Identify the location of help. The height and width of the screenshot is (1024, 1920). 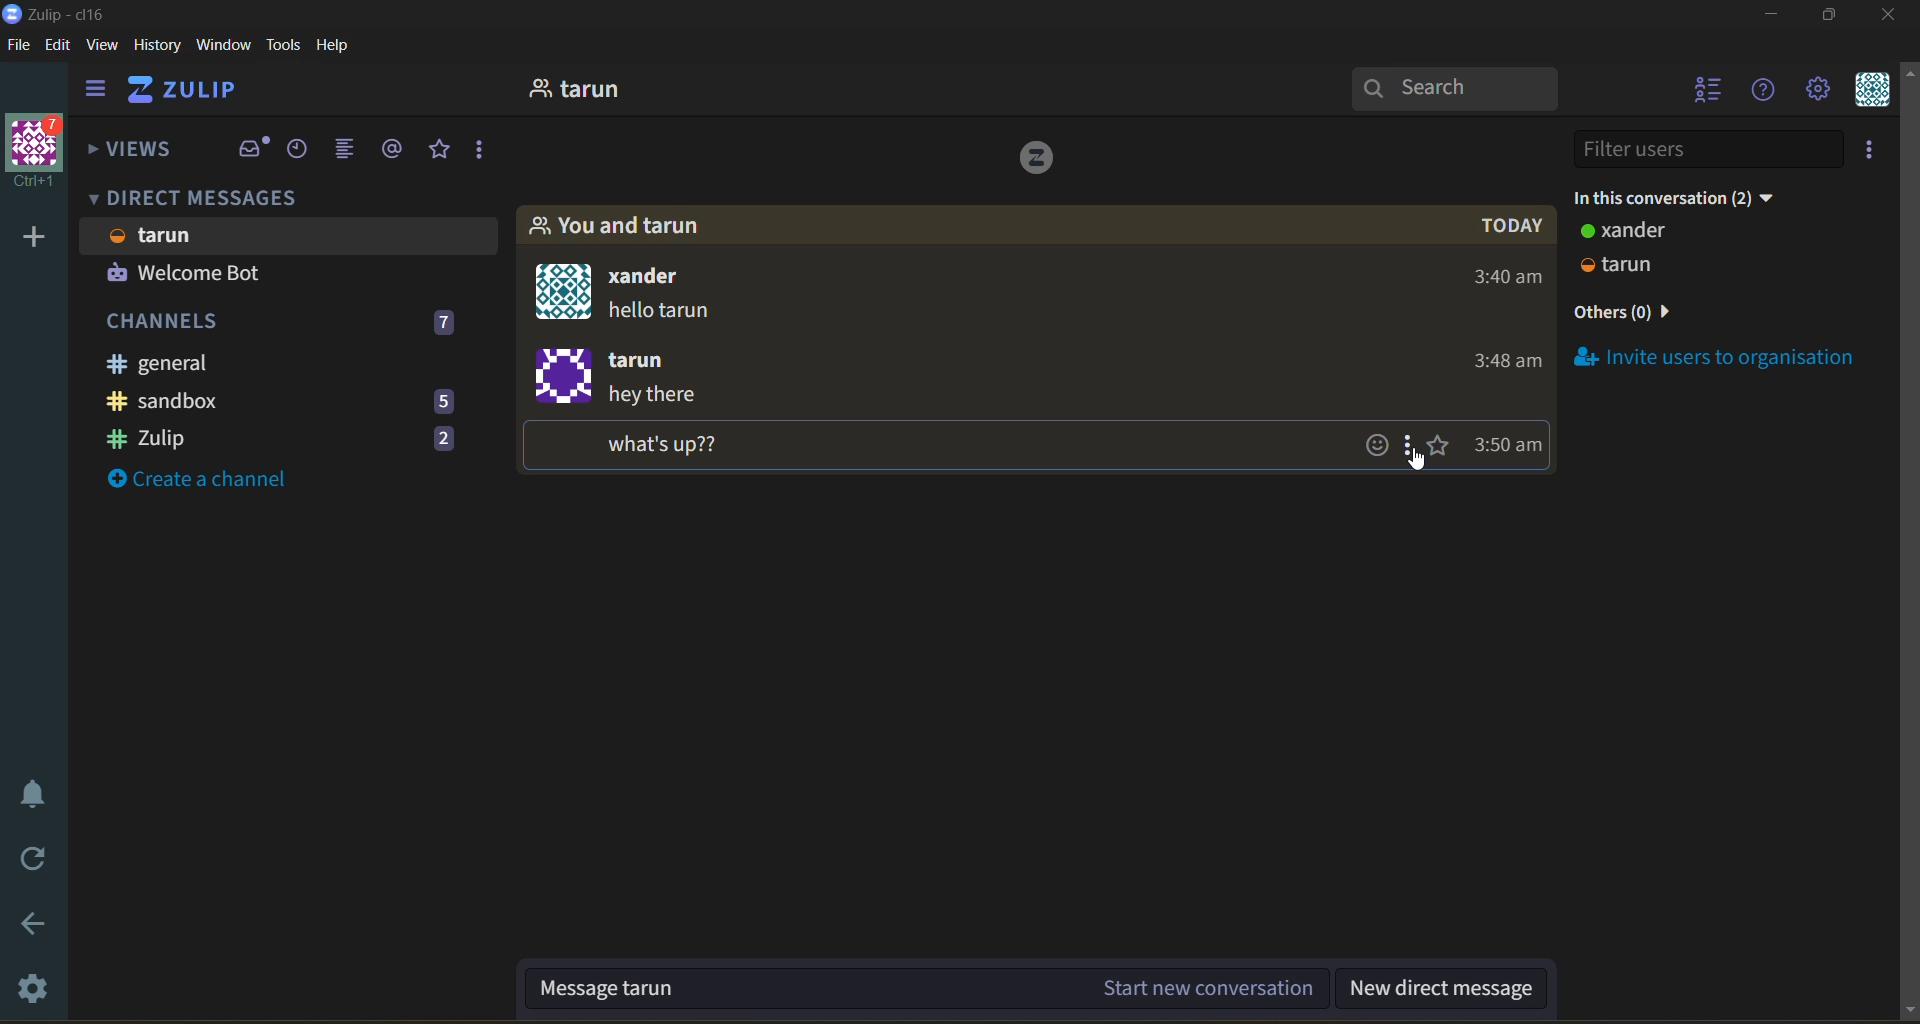
(340, 48).